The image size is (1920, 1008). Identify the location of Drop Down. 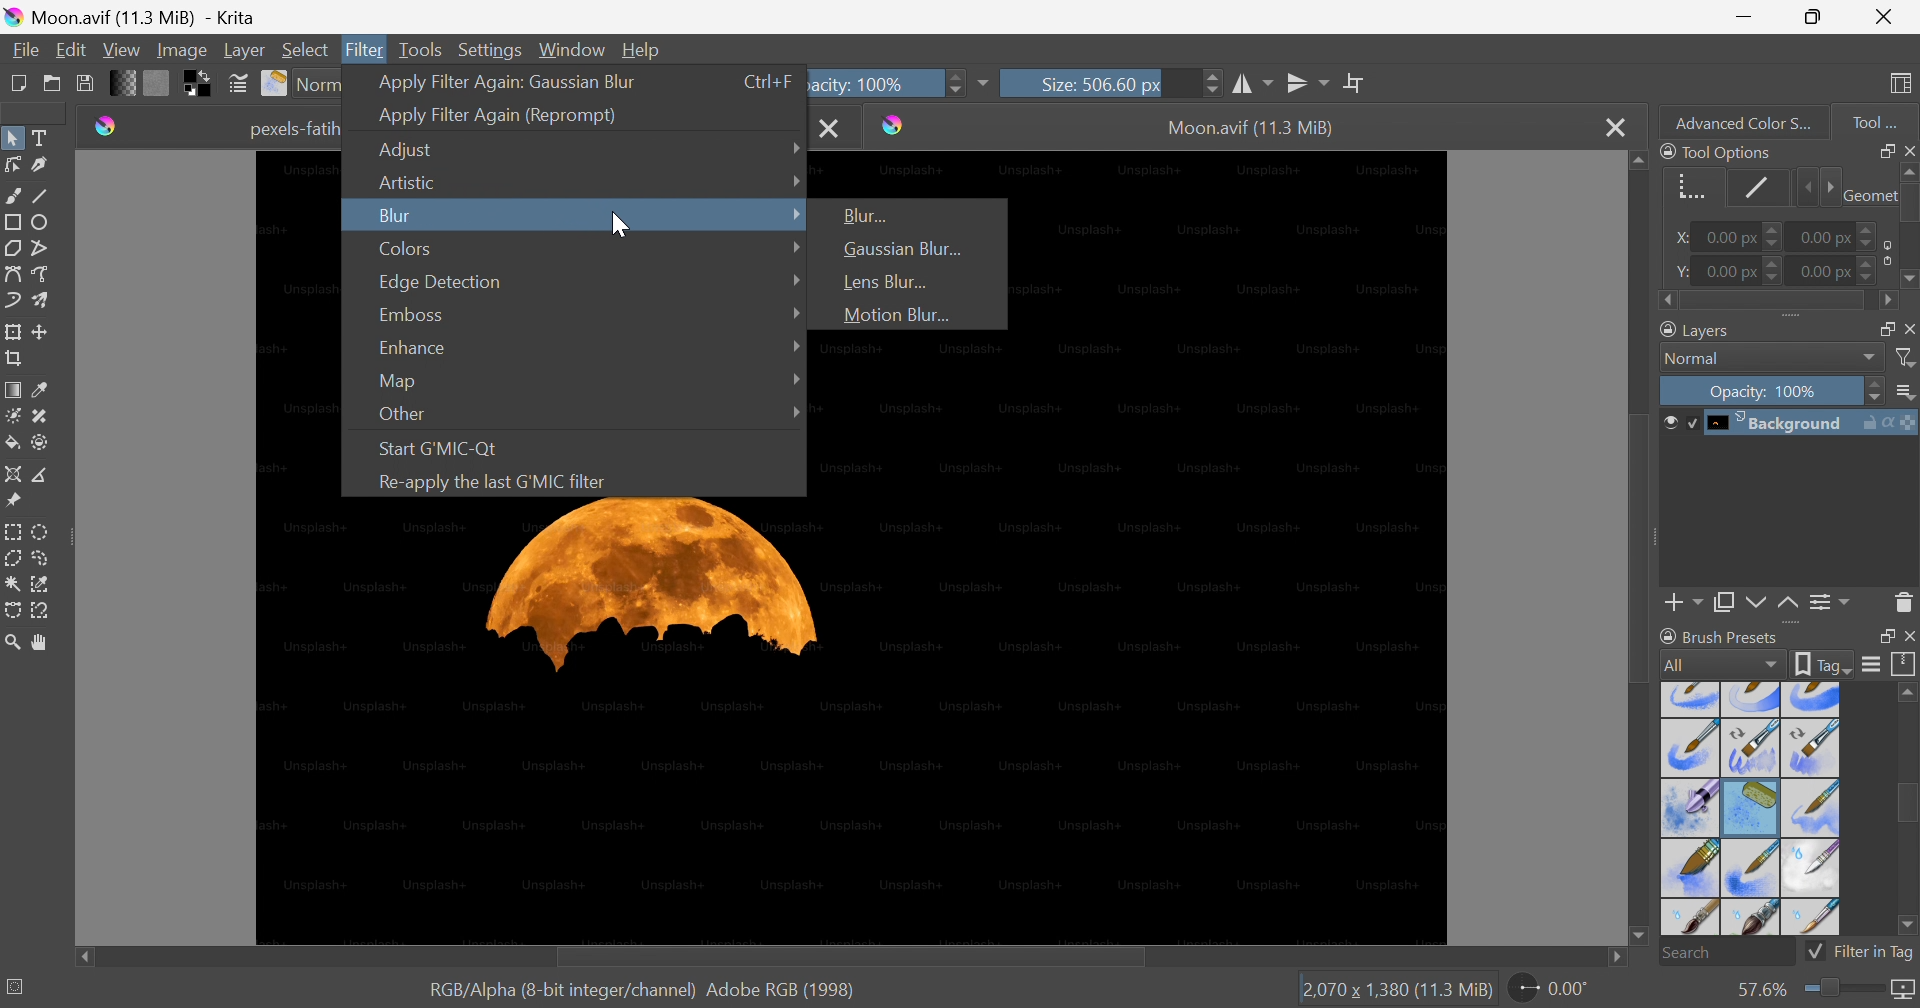
(792, 346).